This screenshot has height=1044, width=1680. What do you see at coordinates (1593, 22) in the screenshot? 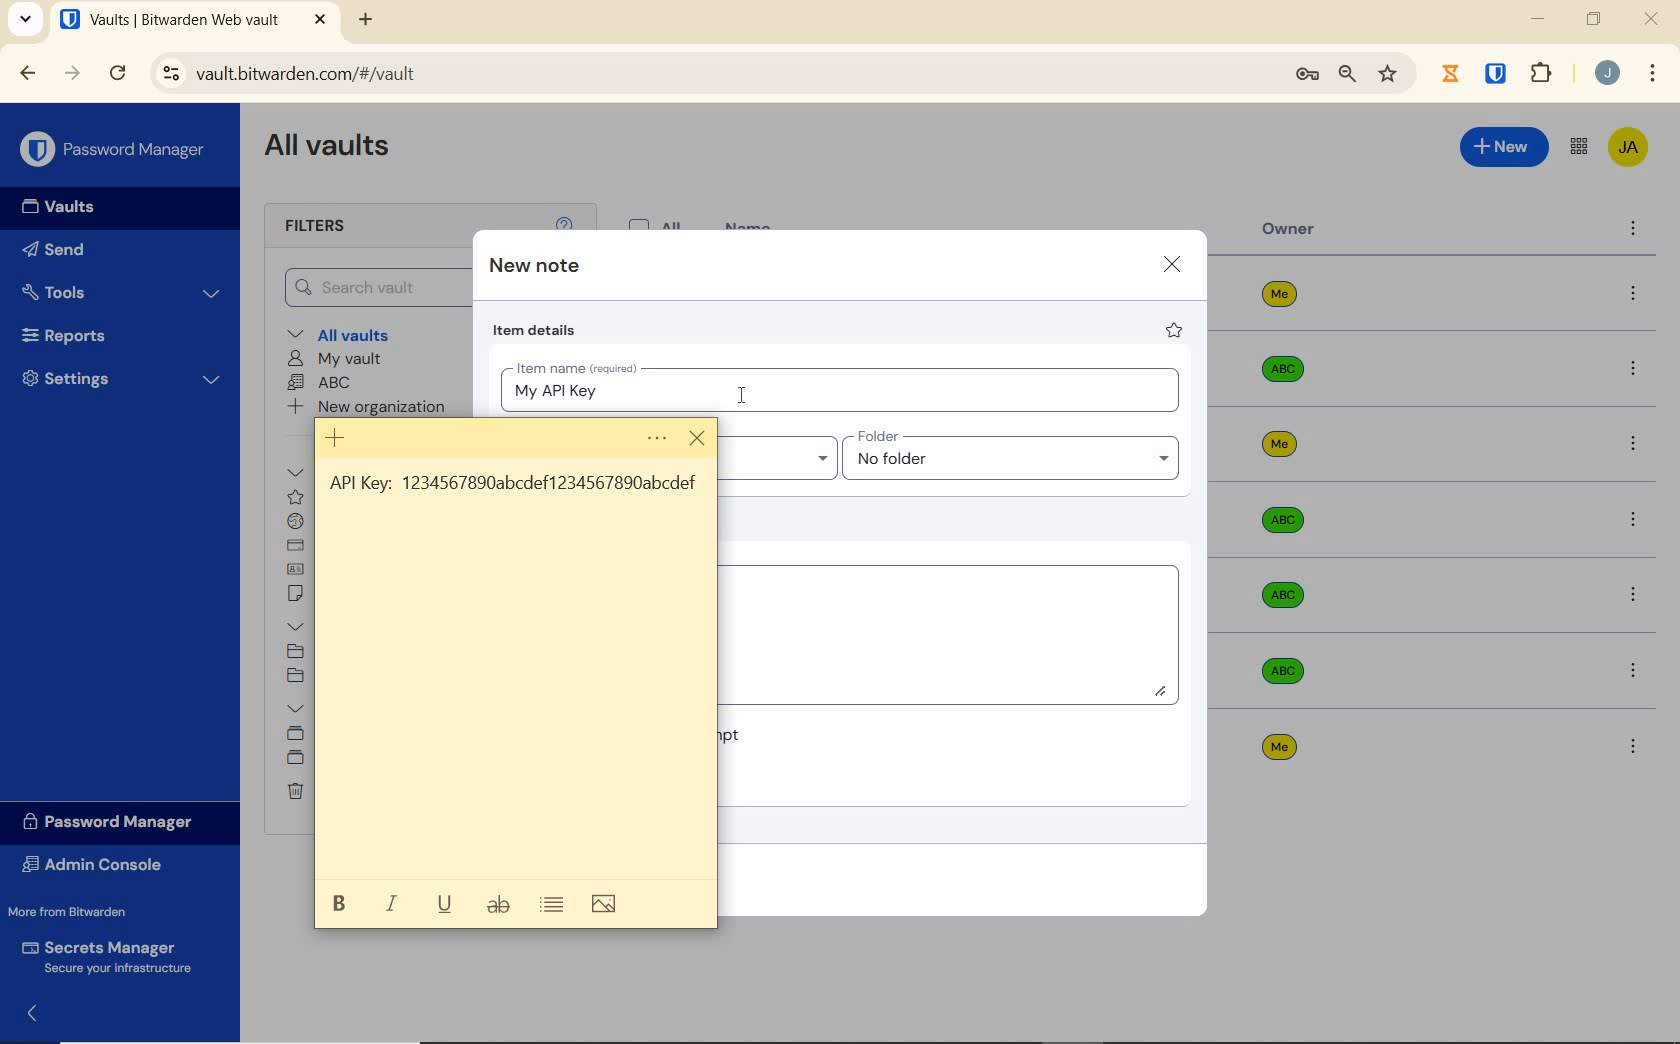
I see `RESTORE` at bounding box center [1593, 22].